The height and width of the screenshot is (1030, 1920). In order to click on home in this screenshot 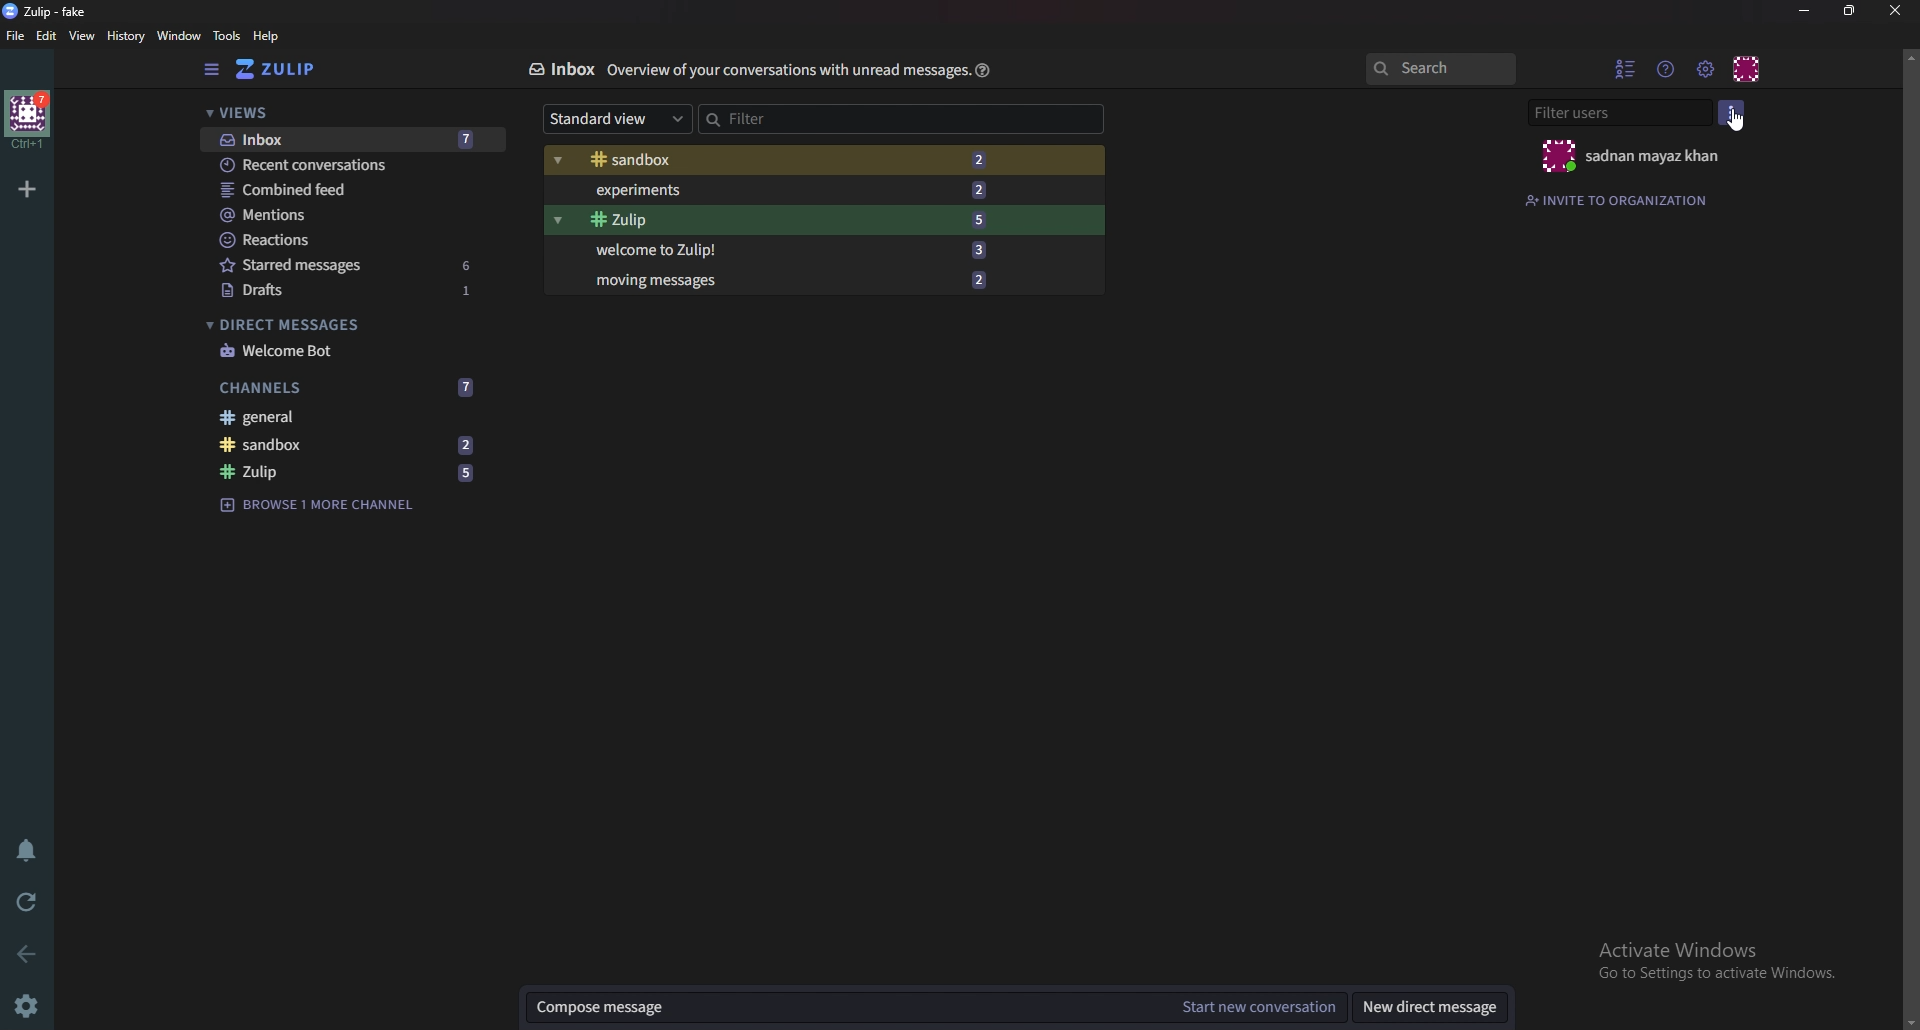, I will do `click(28, 120)`.